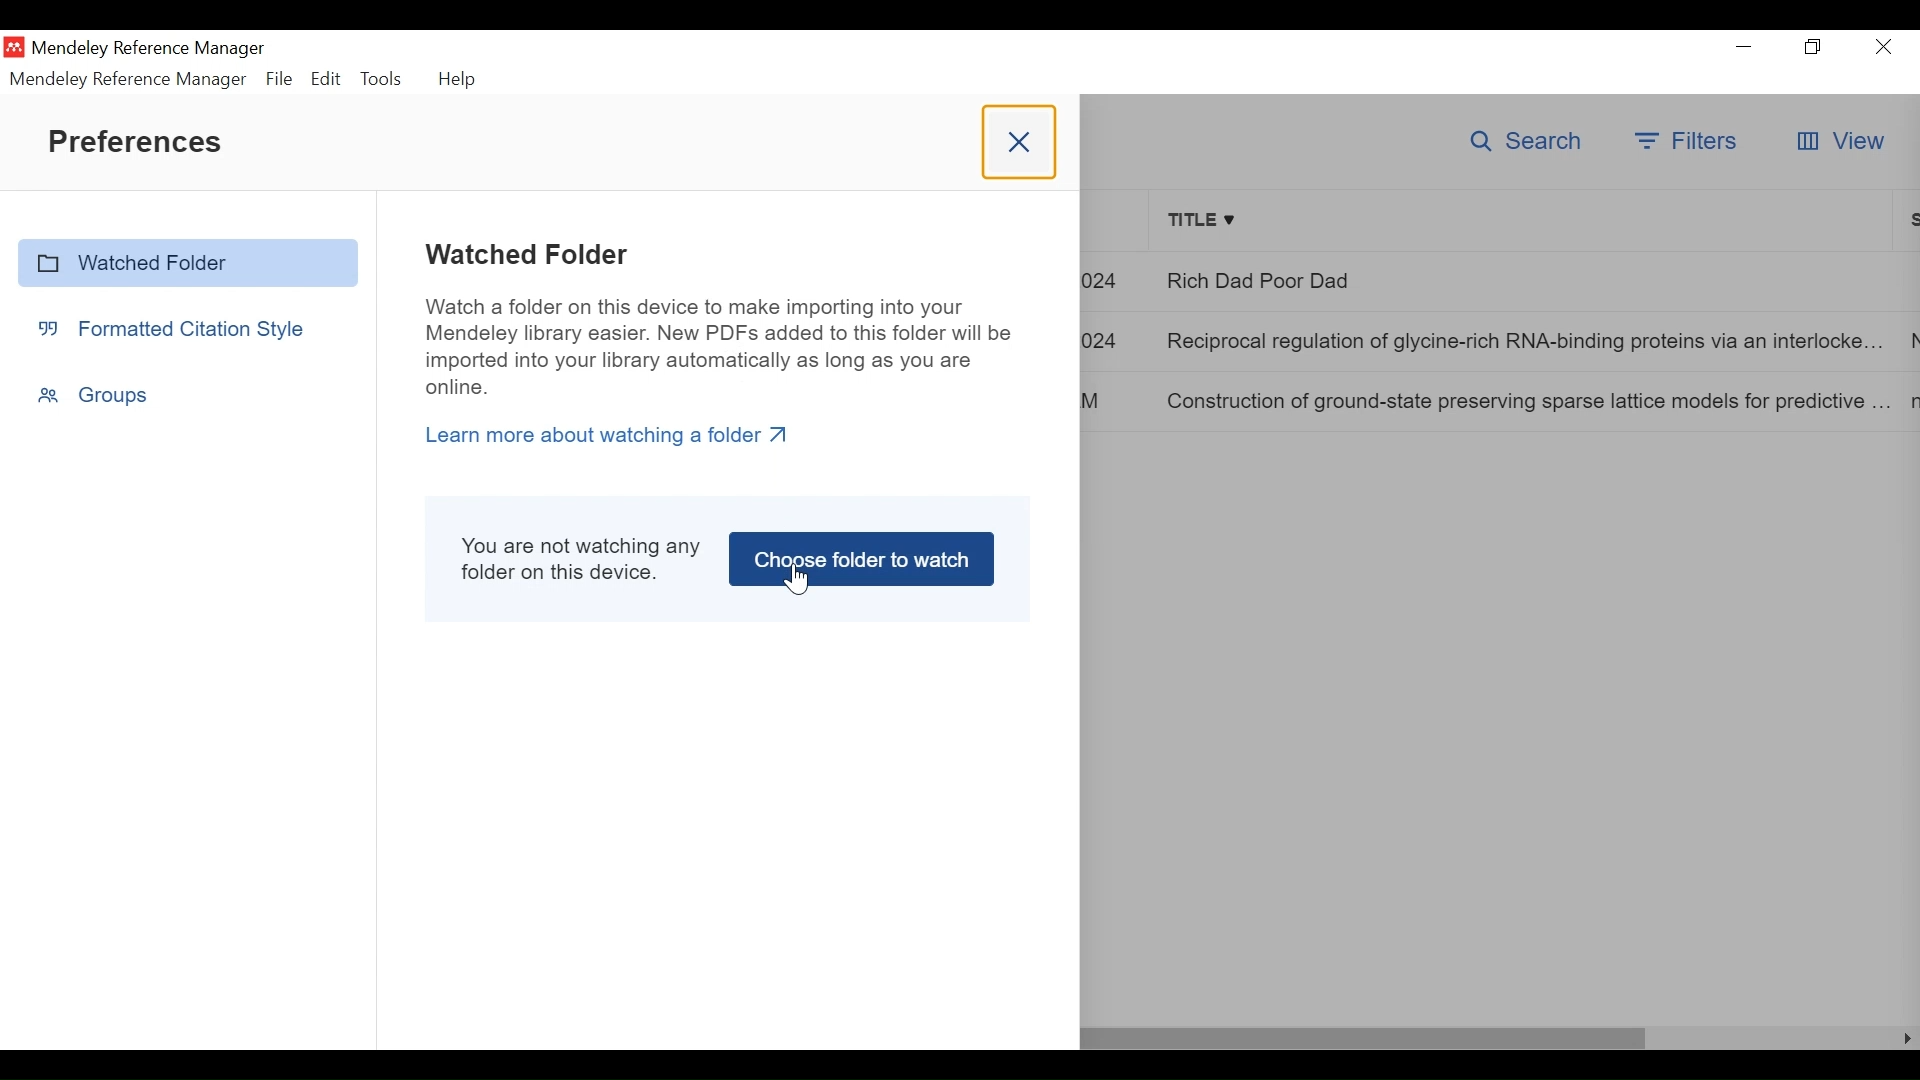 This screenshot has width=1920, height=1080. What do you see at coordinates (1374, 284) in the screenshot?
I see `Rich Dad Poor Dad` at bounding box center [1374, 284].